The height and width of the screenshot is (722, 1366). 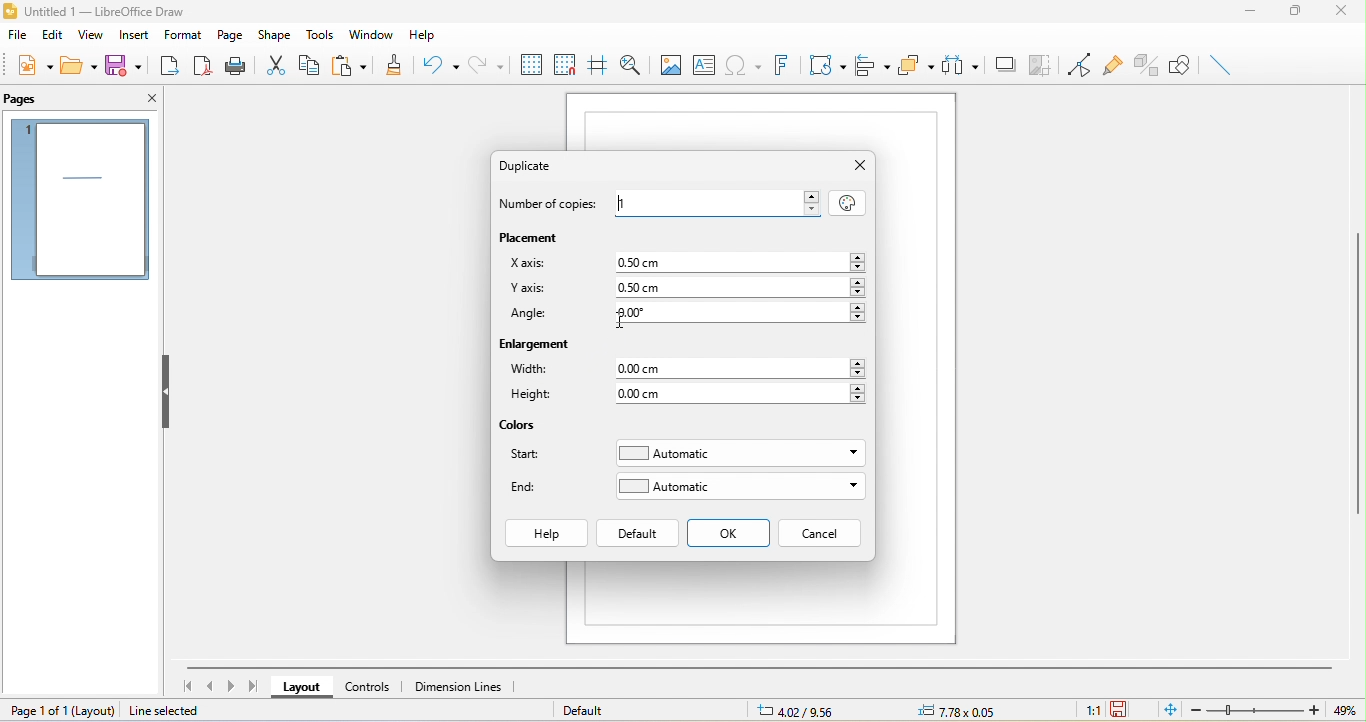 I want to click on pages, so click(x=29, y=99).